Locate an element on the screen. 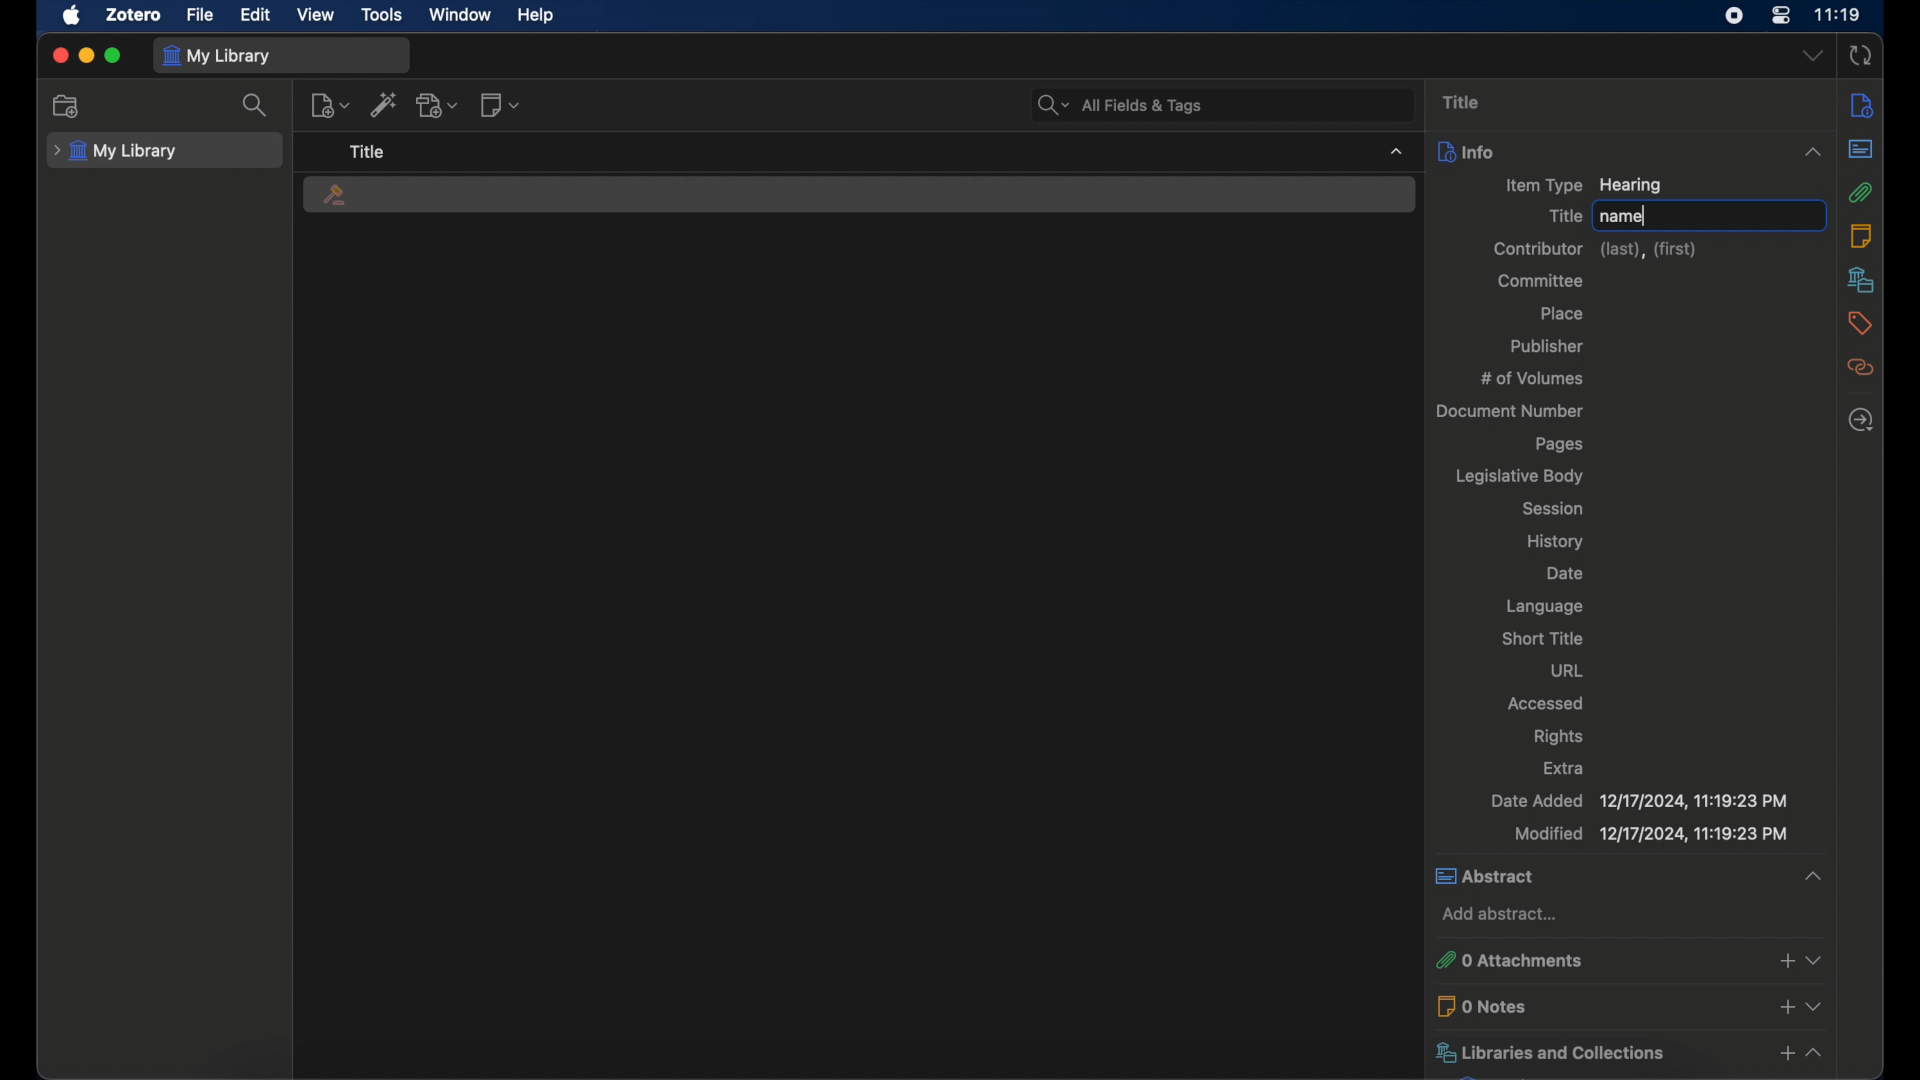 The height and width of the screenshot is (1080, 1920). add abstract is located at coordinates (1501, 915).